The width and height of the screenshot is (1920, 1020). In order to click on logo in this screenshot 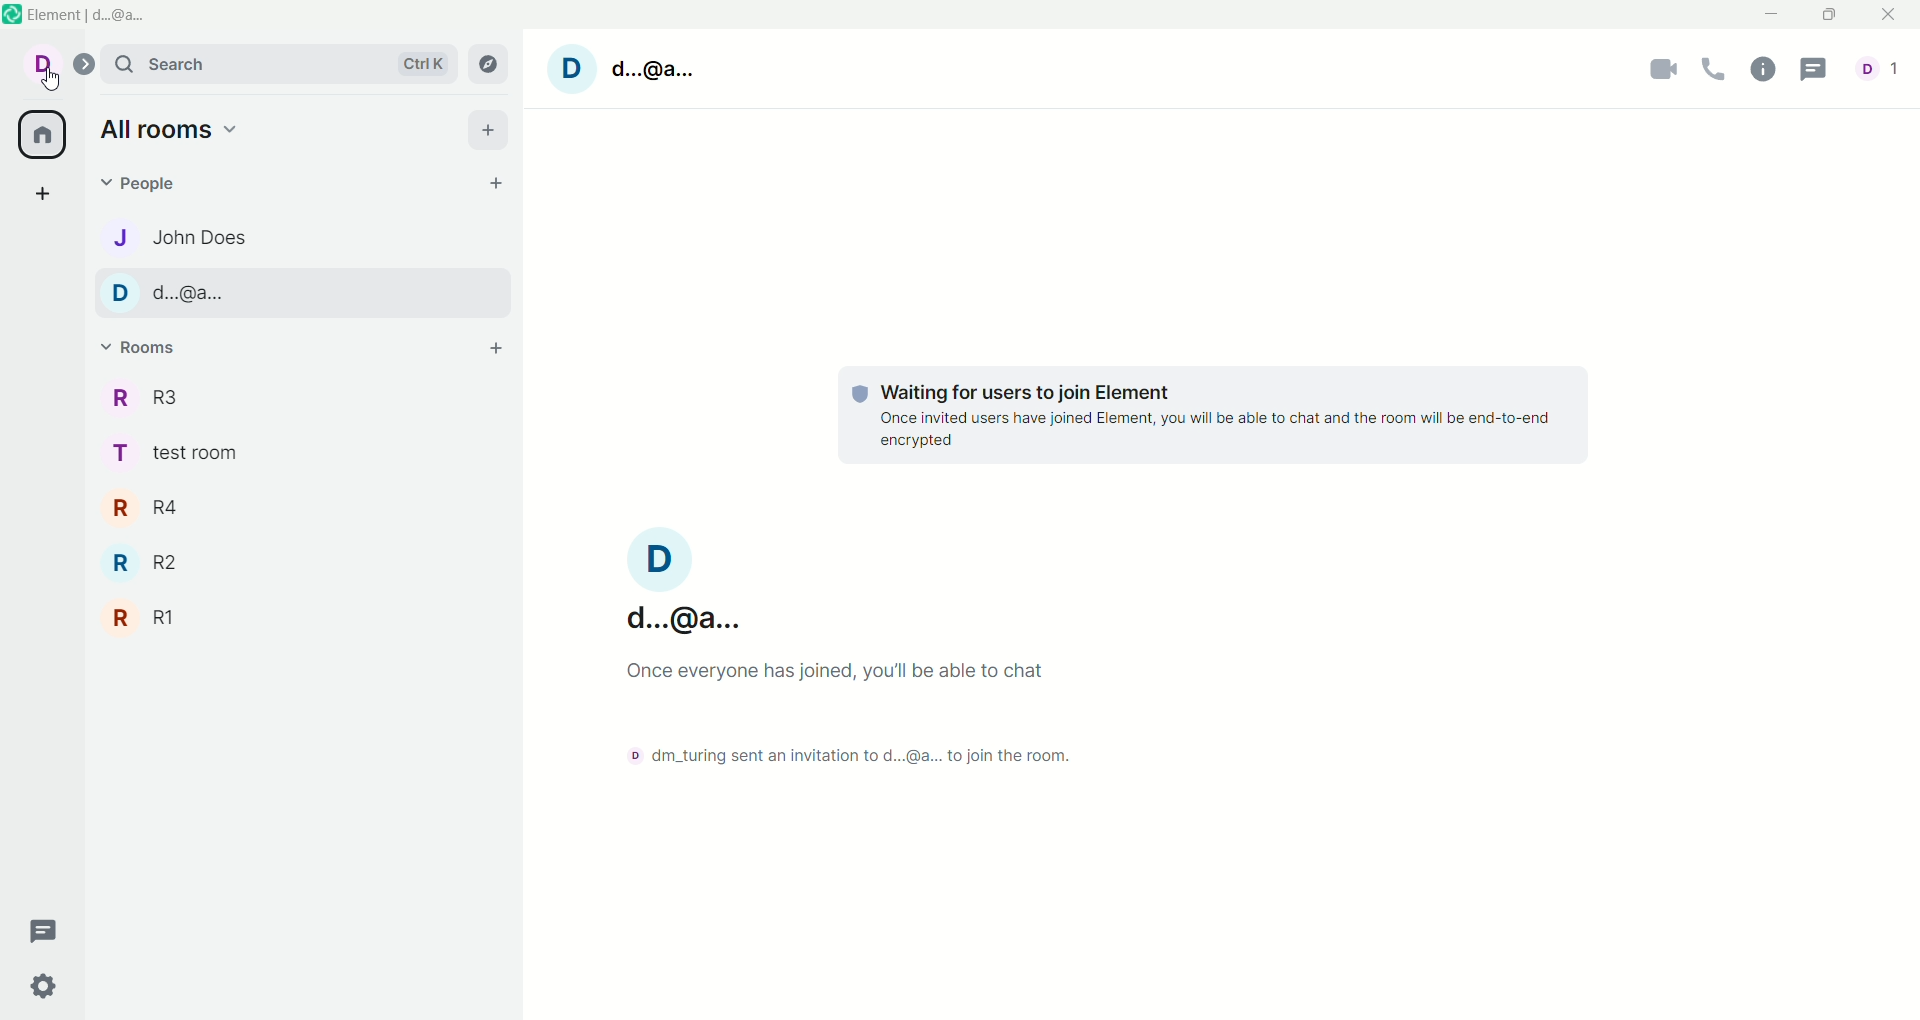, I will do `click(13, 17)`.